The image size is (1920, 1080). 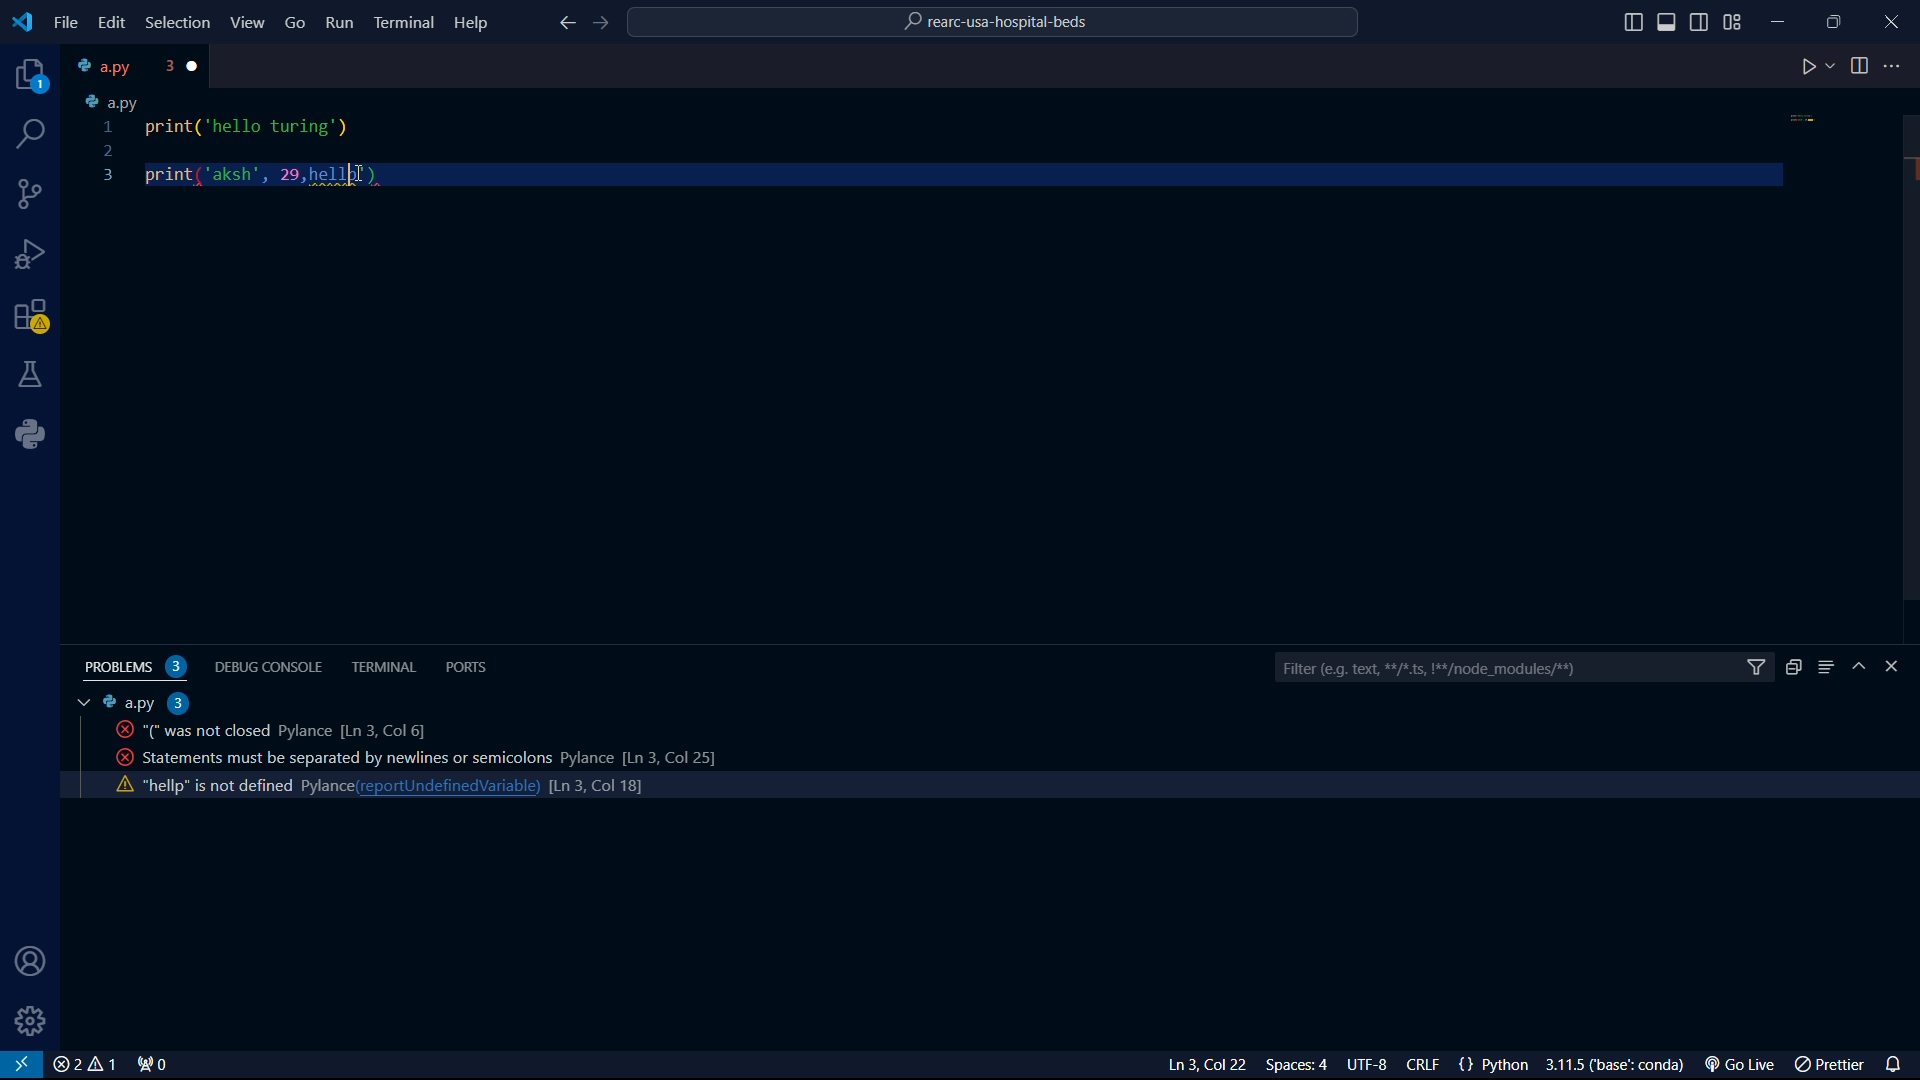 I want to click on back, so click(x=565, y=25).